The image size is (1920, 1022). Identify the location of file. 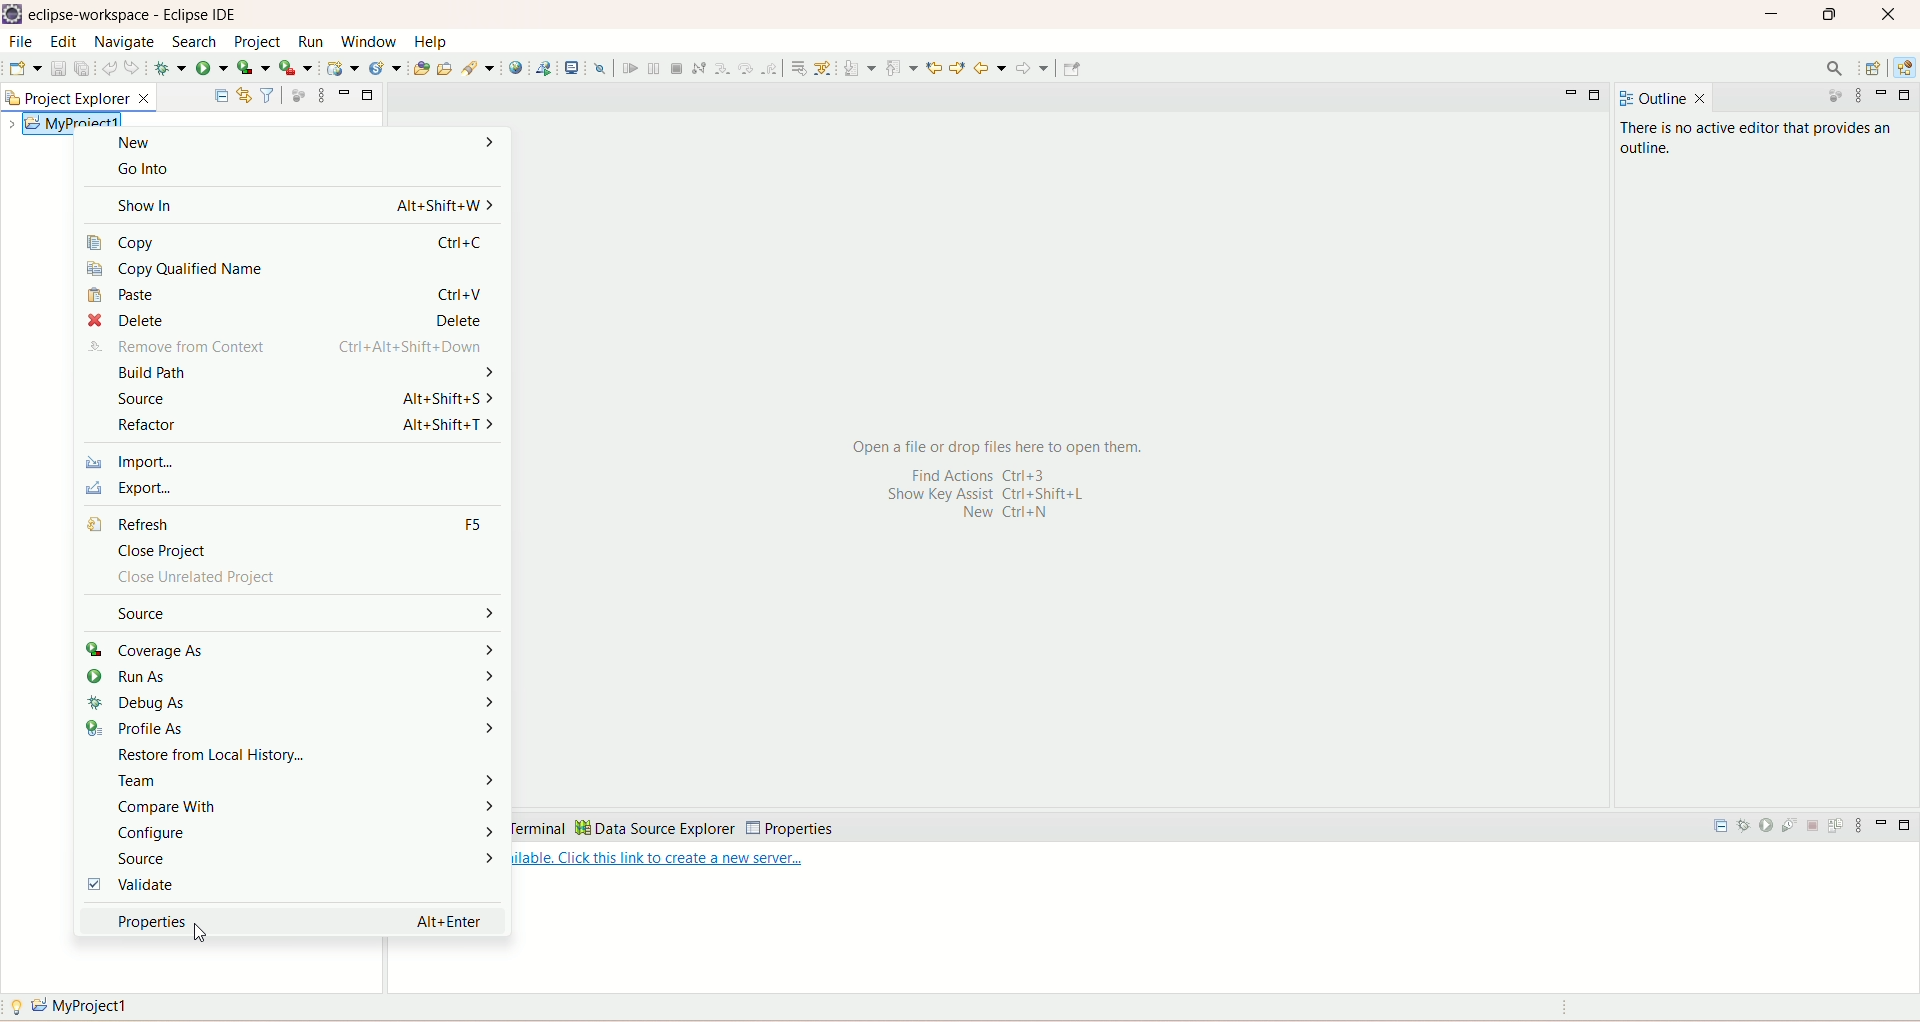
(19, 43).